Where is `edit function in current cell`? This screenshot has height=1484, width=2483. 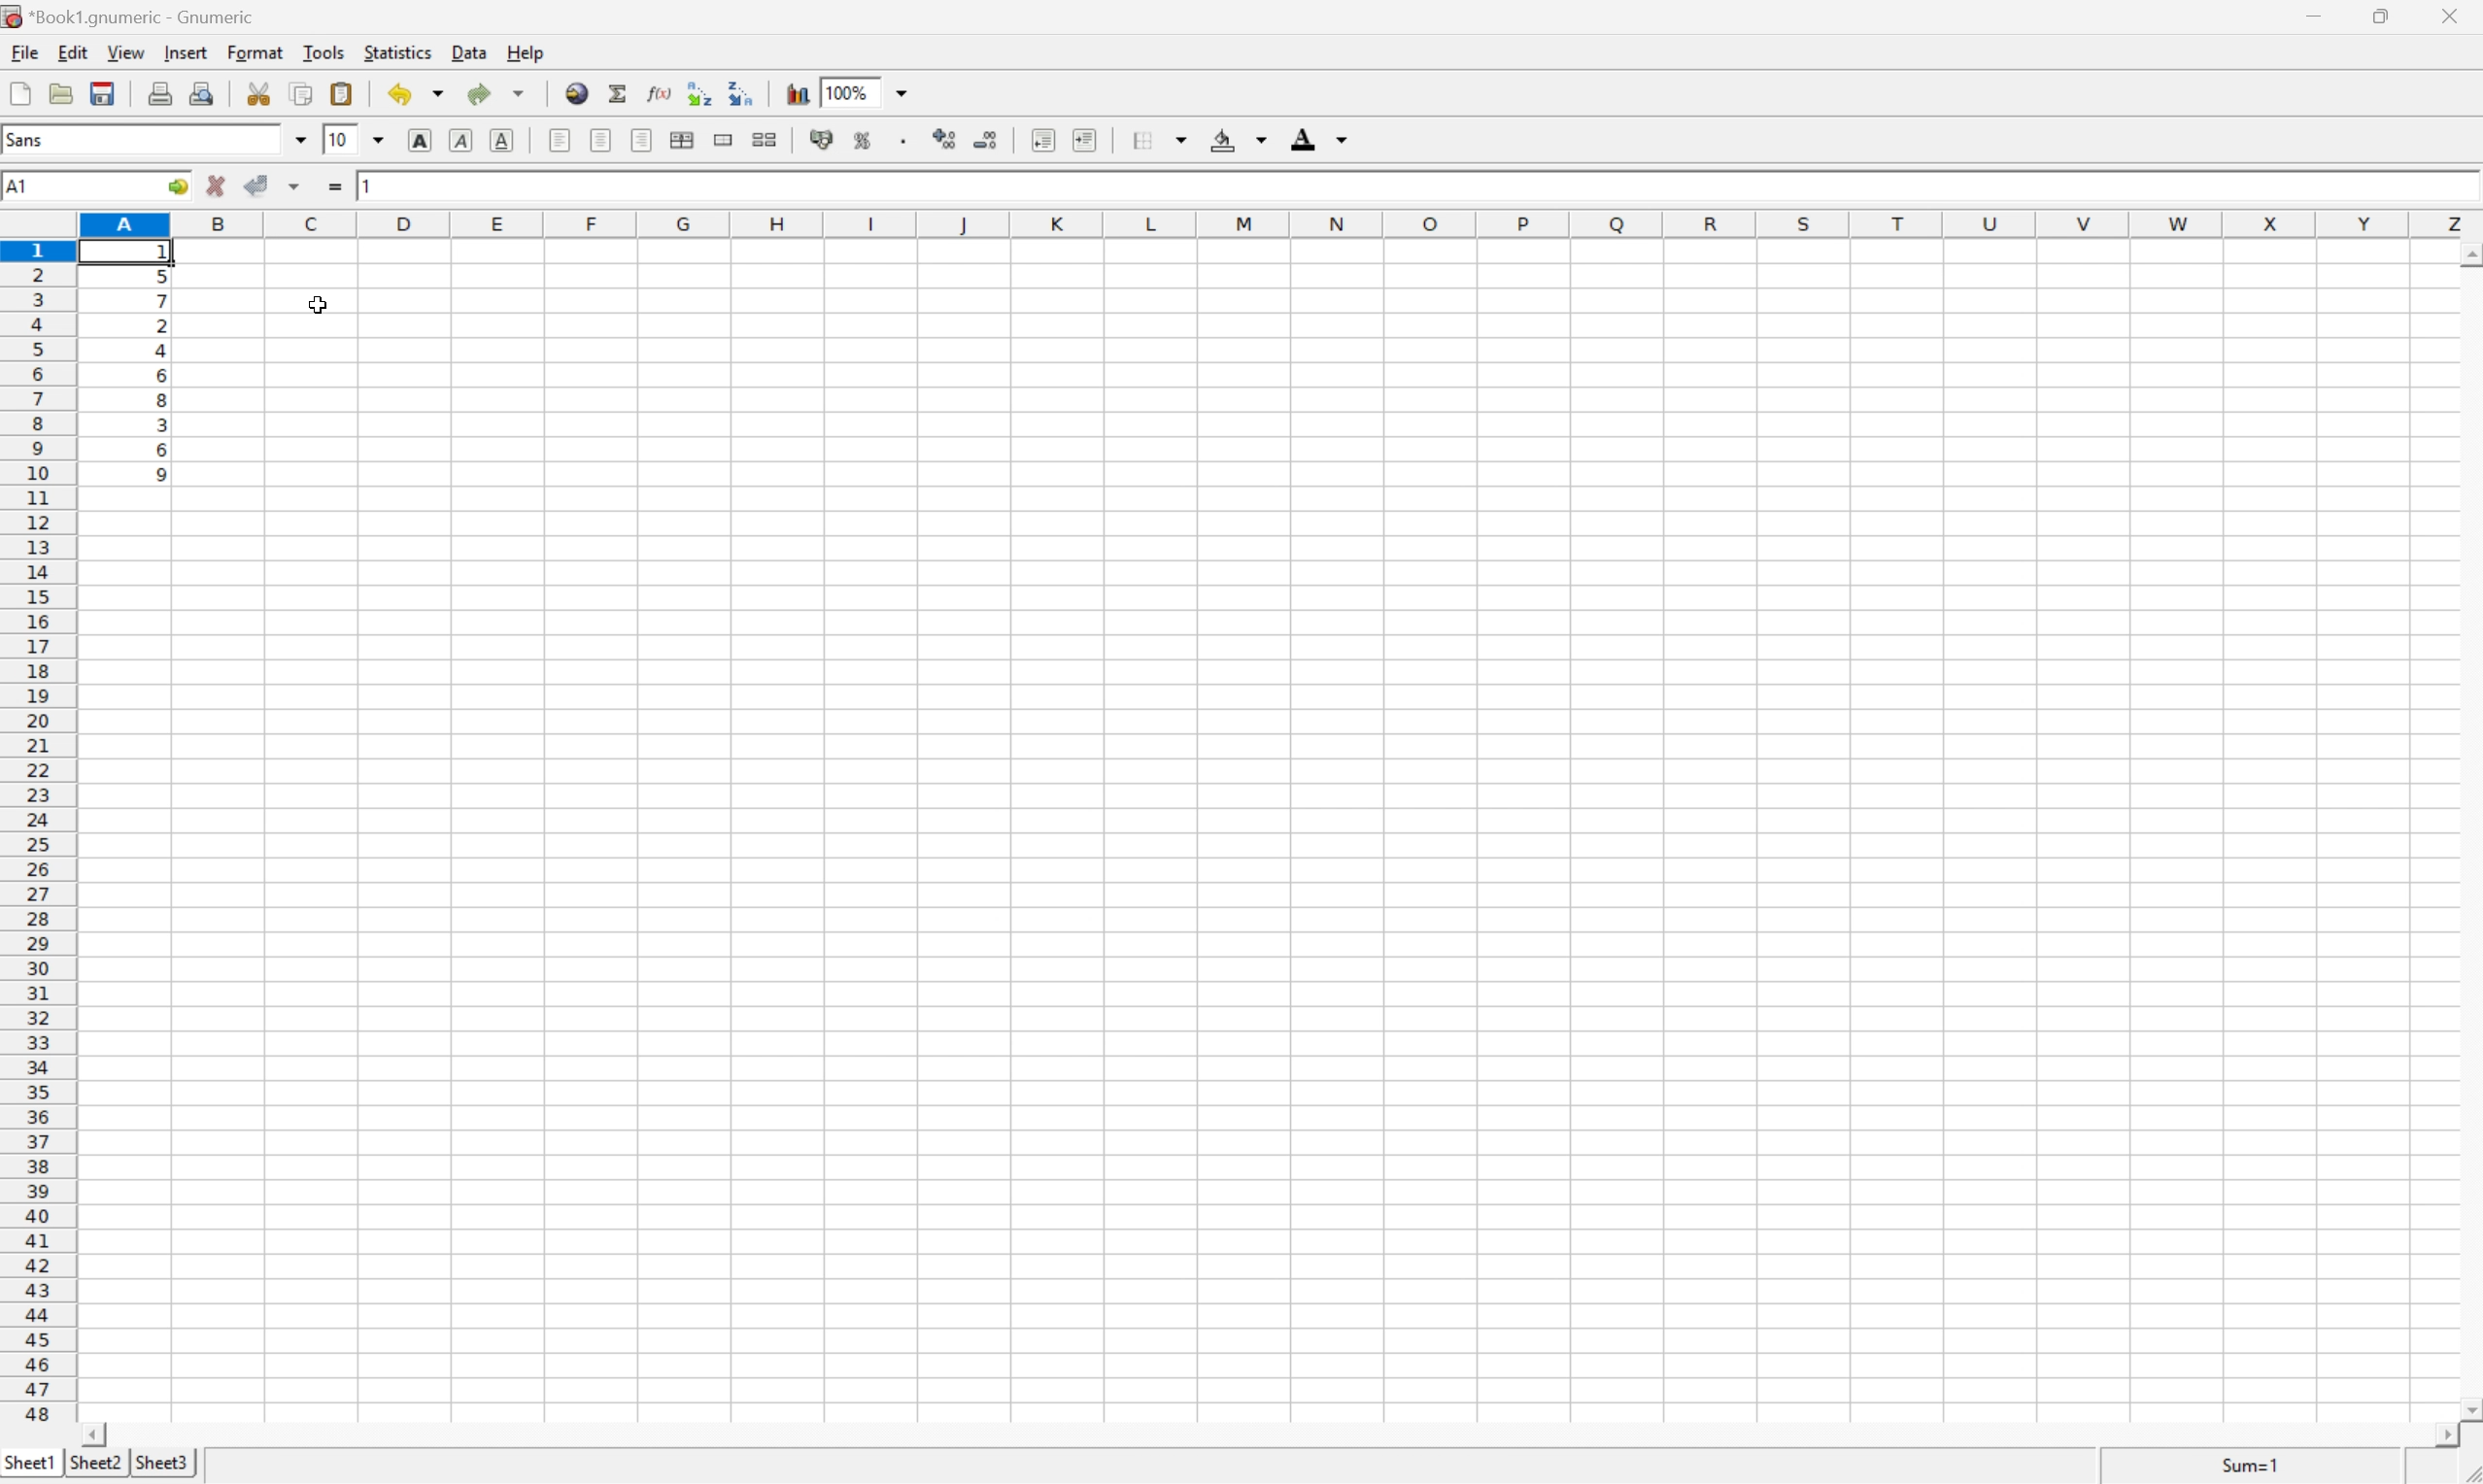 edit function in current cell is located at coordinates (658, 92).